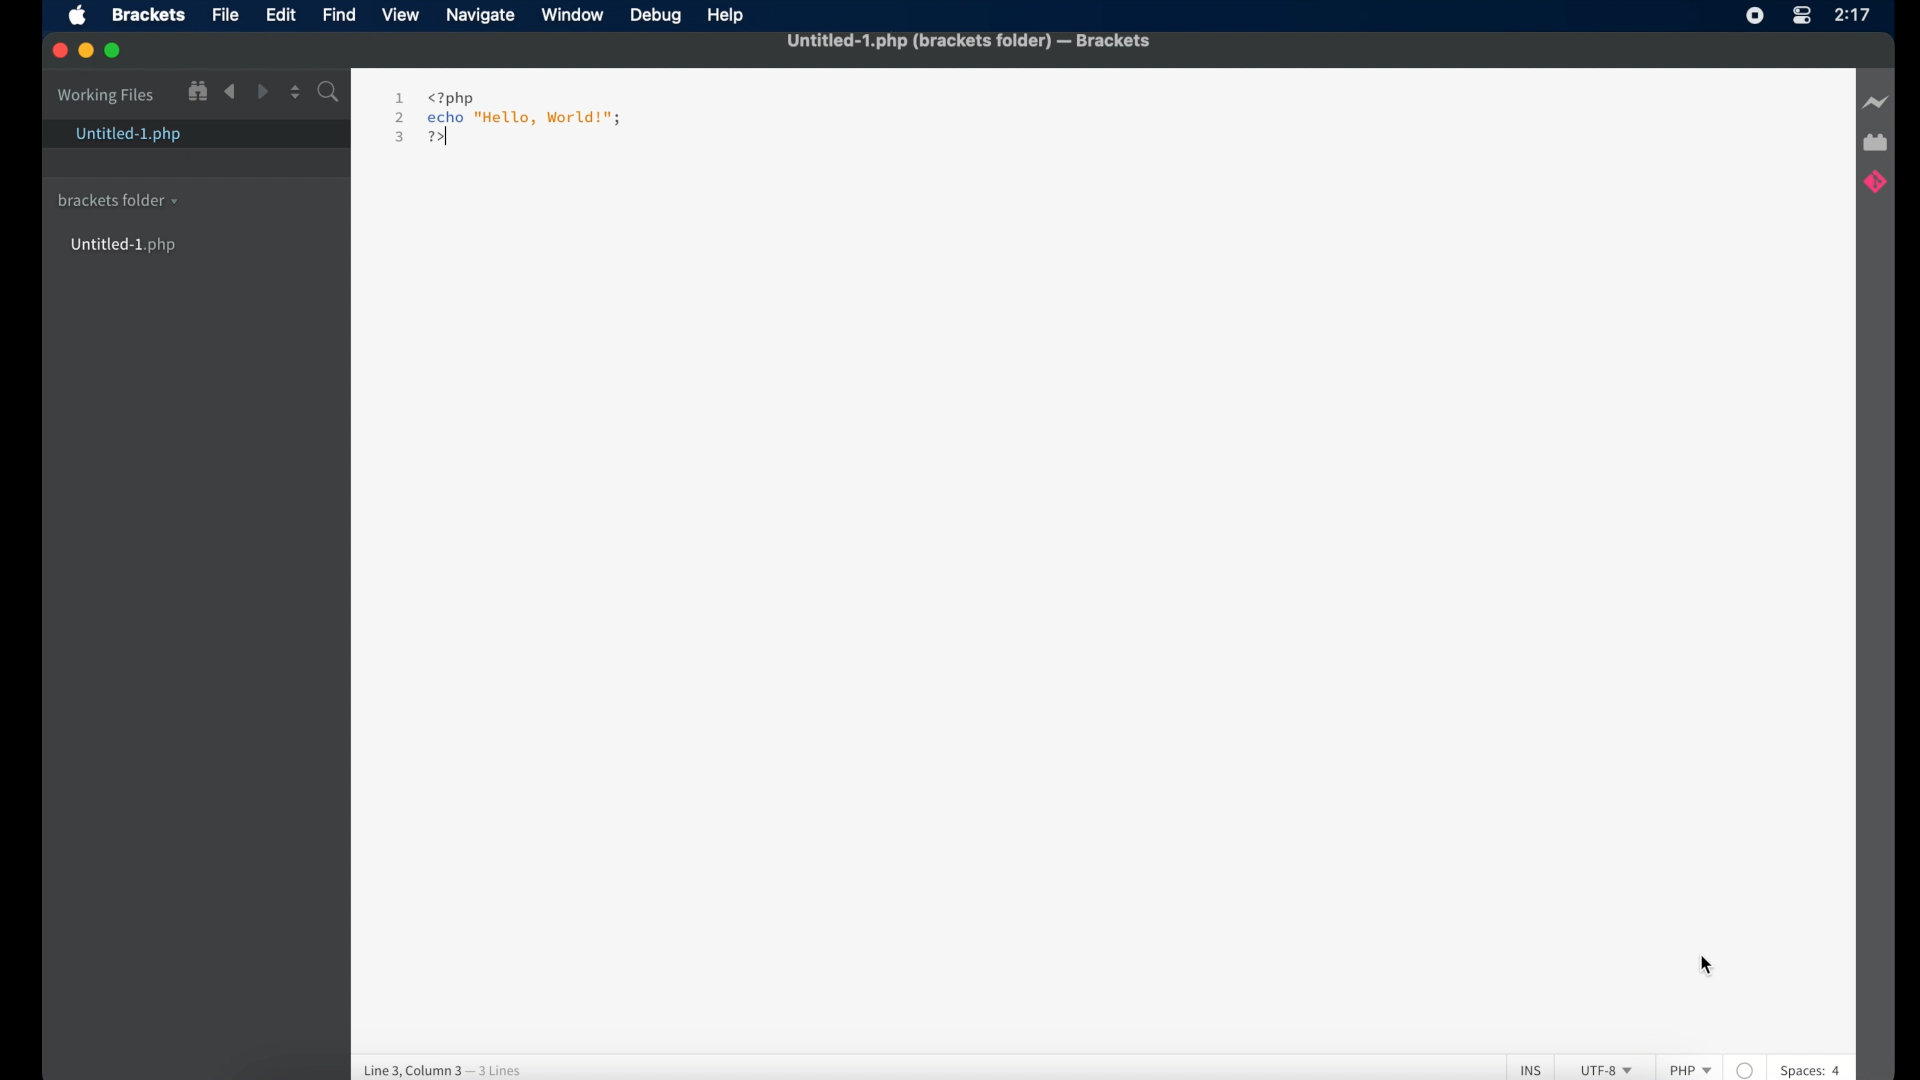  Describe the element at coordinates (117, 201) in the screenshot. I see `brackets folder  dropdown menu` at that location.